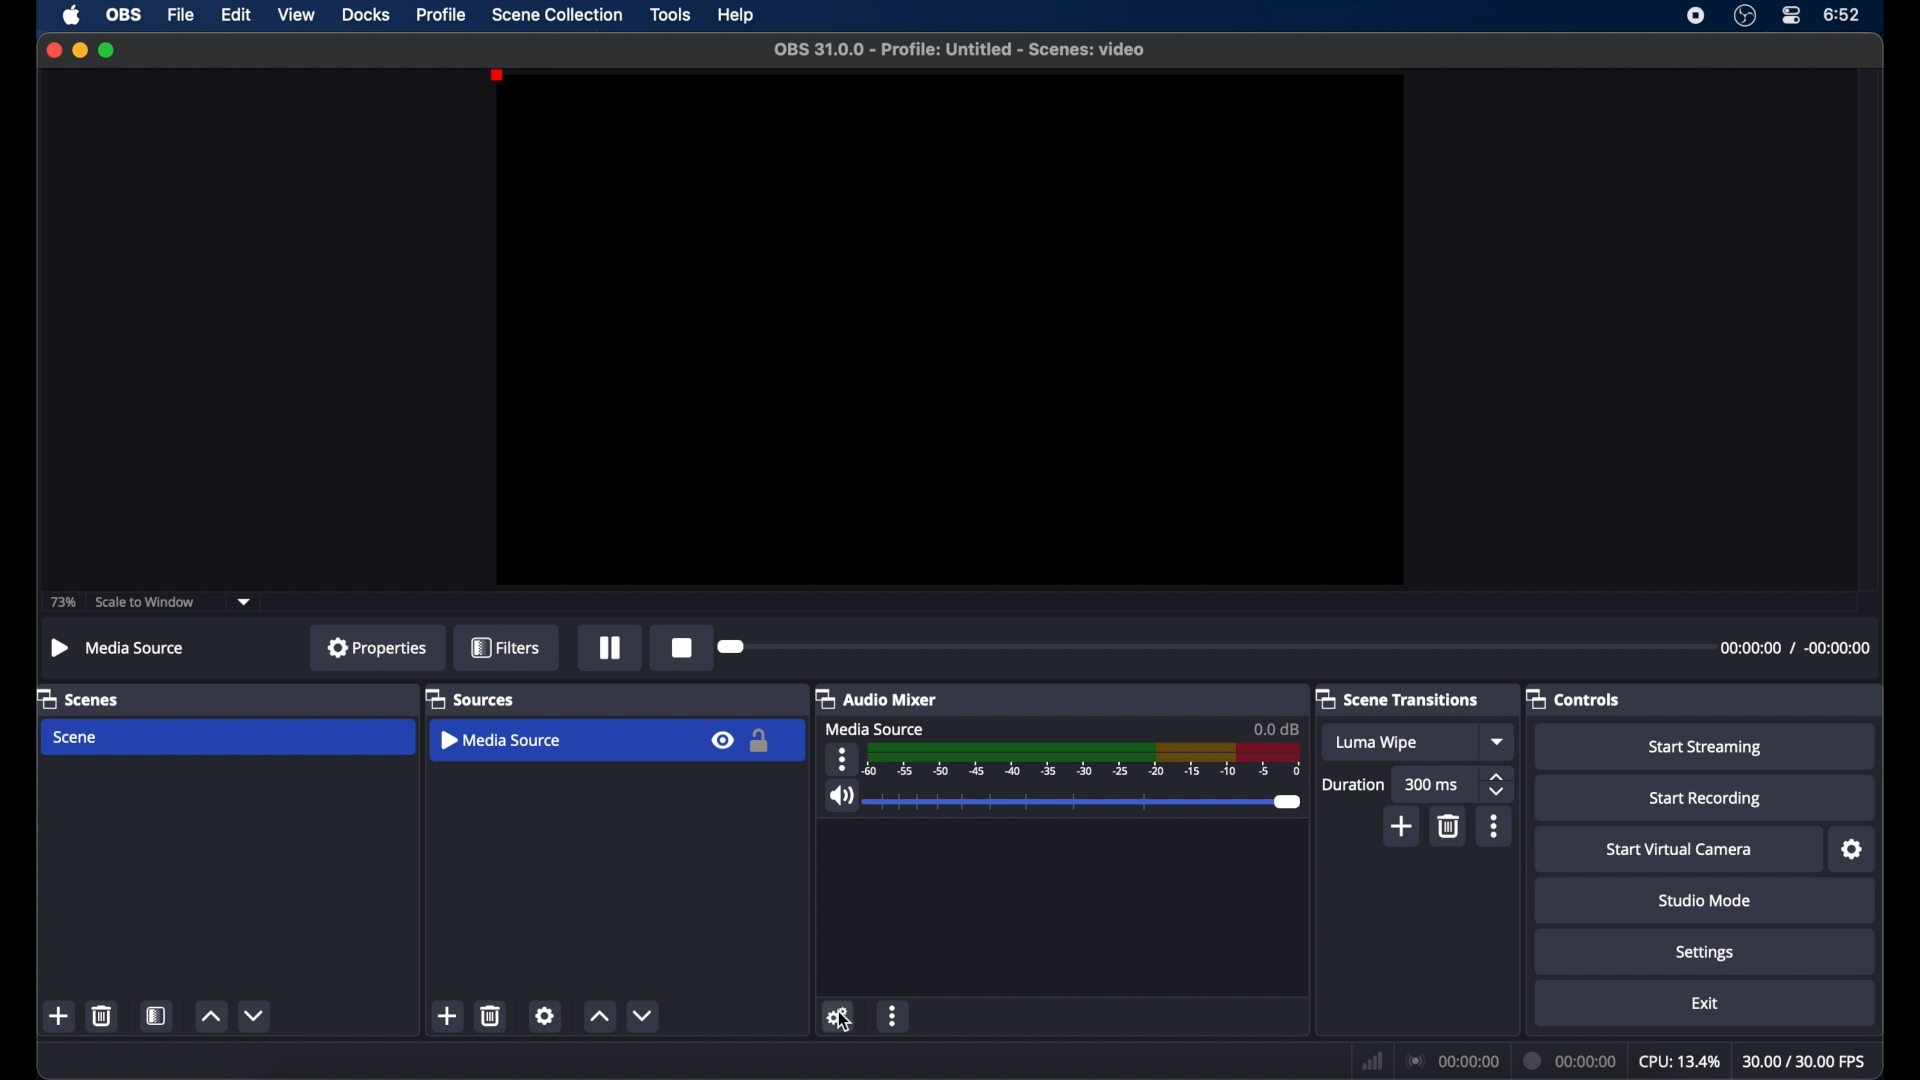  I want to click on control center, so click(1790, 16).